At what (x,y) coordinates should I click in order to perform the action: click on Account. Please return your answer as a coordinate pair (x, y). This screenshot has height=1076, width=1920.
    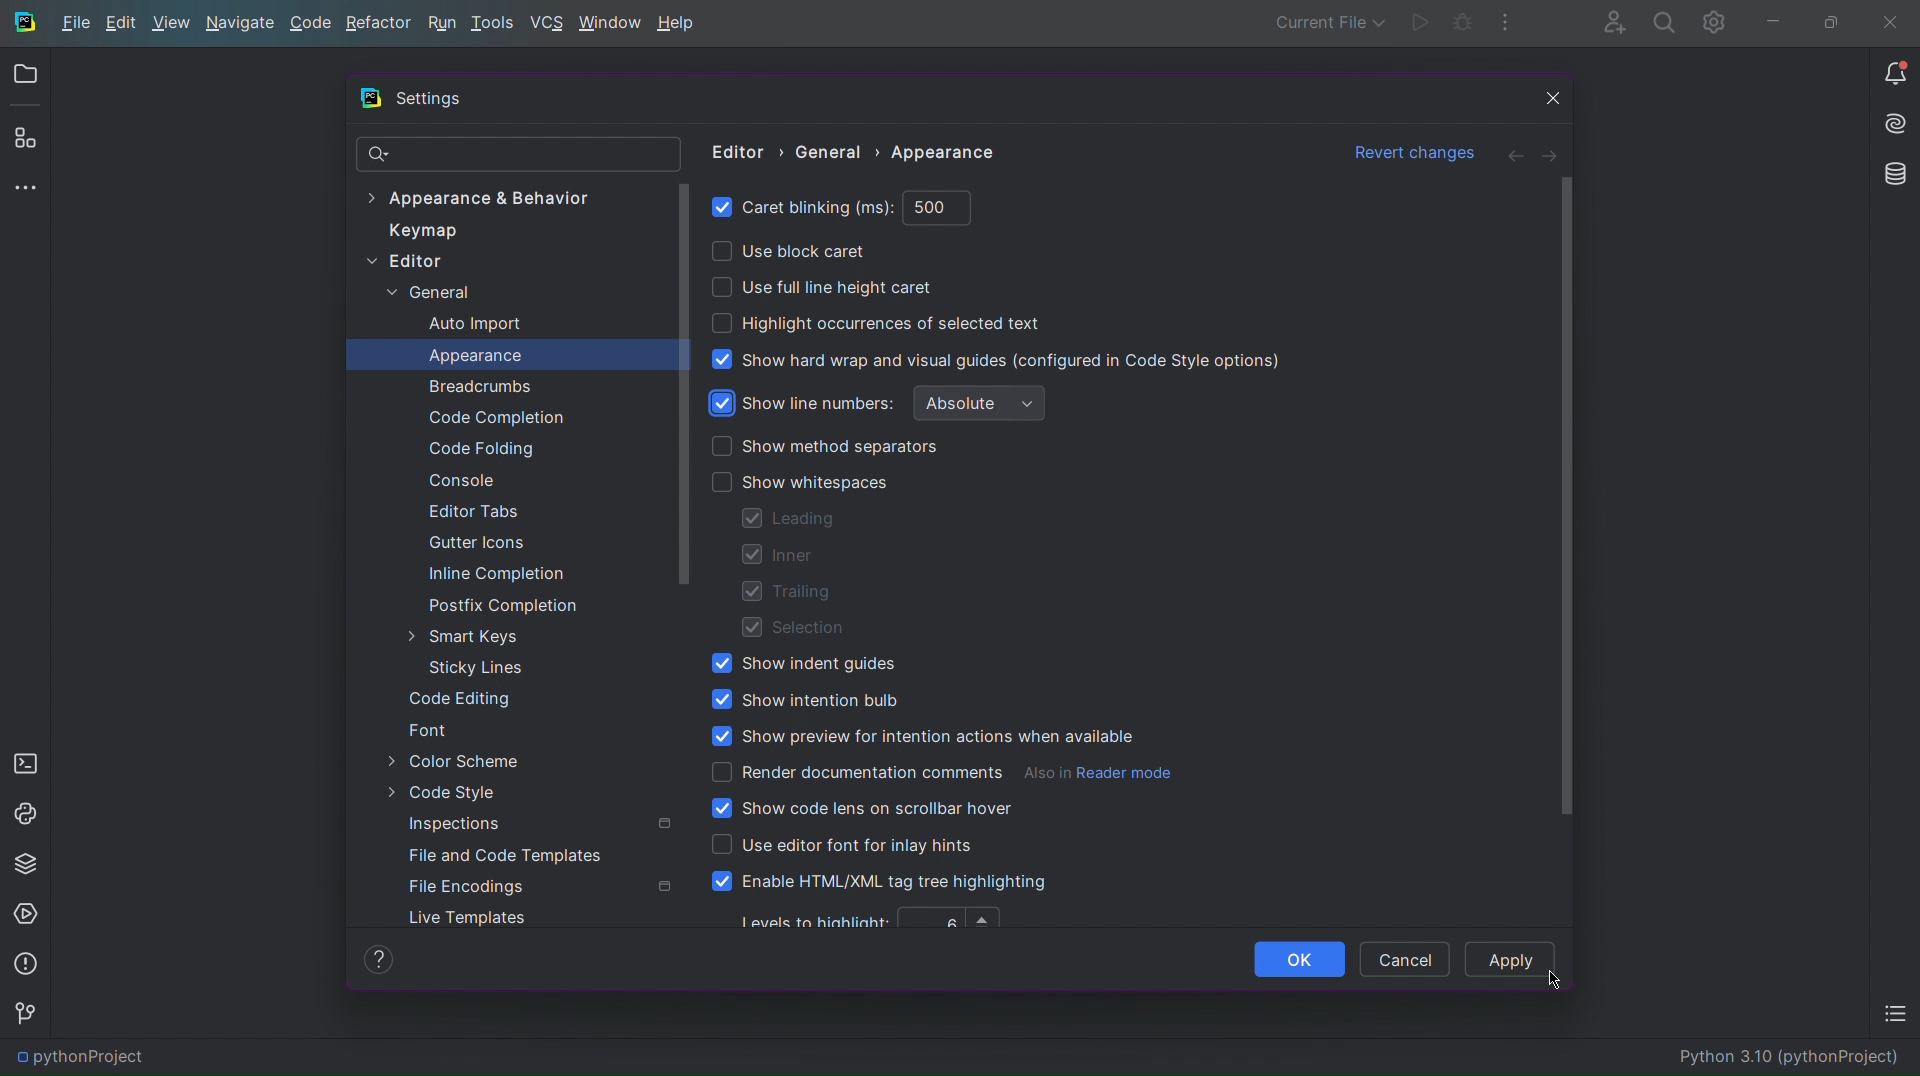
    Looking at the image, I should click on (1605, 22).